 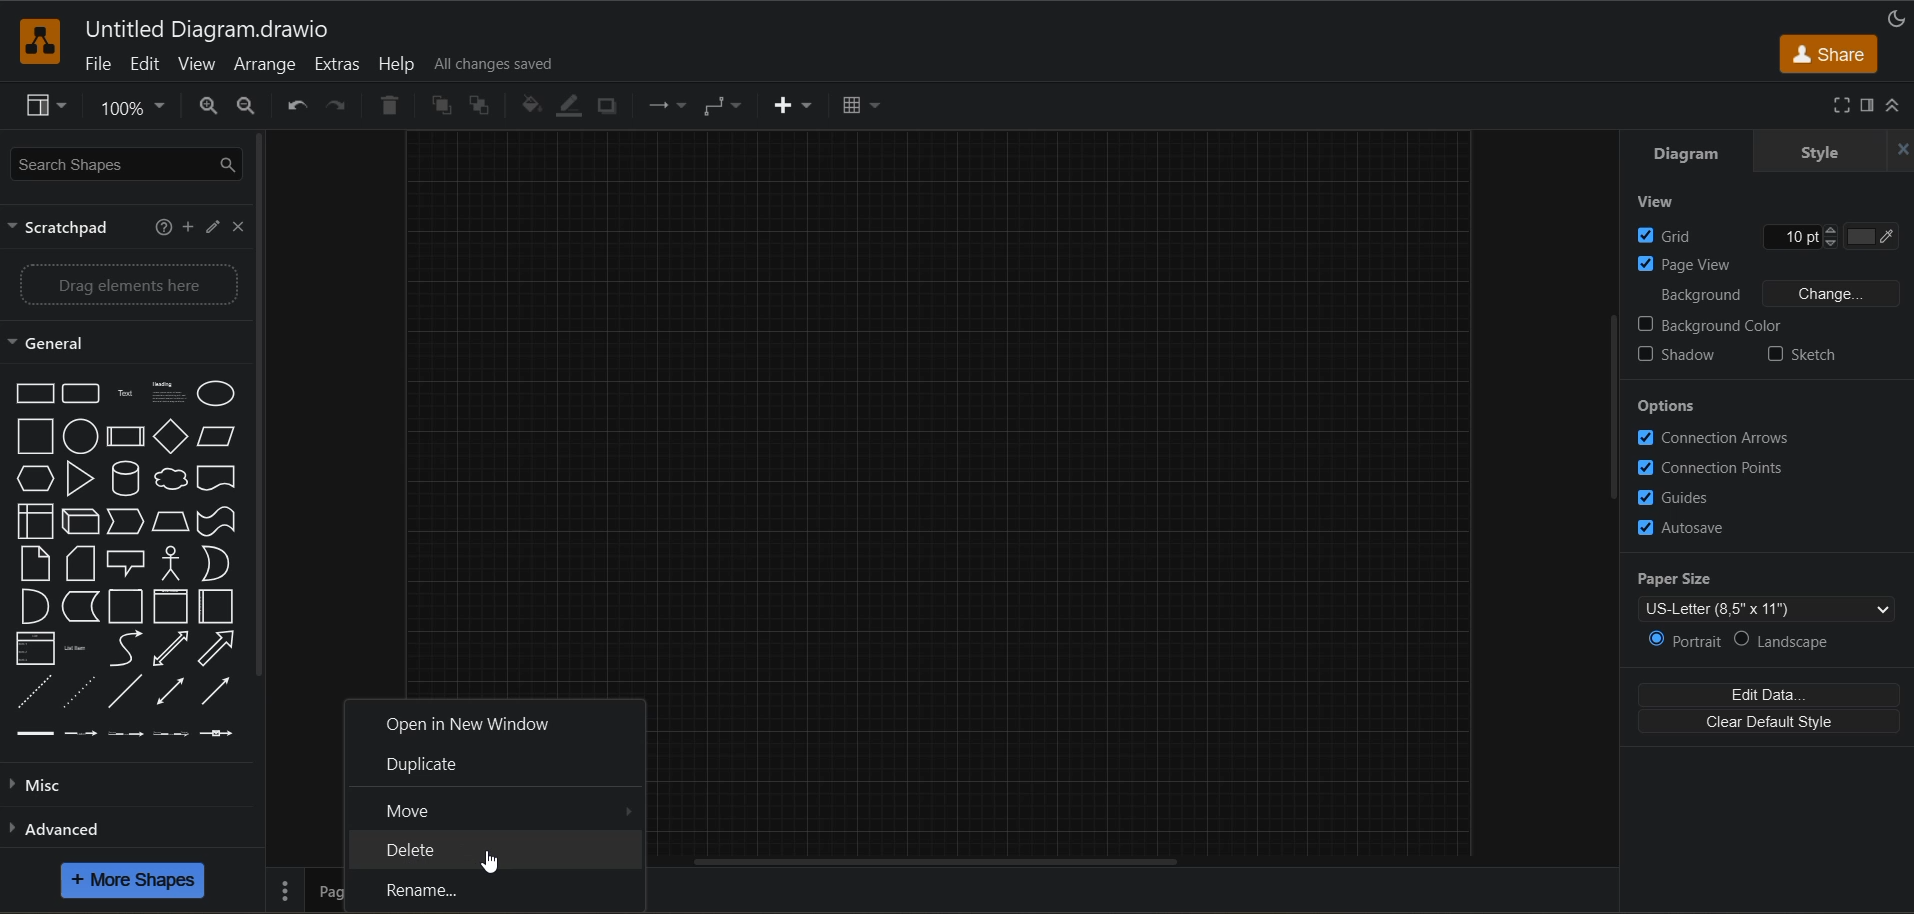 What do you see at coordinates (425, 763) in the screenshot?
I see `duplicate` at bounding box center [425, 763].